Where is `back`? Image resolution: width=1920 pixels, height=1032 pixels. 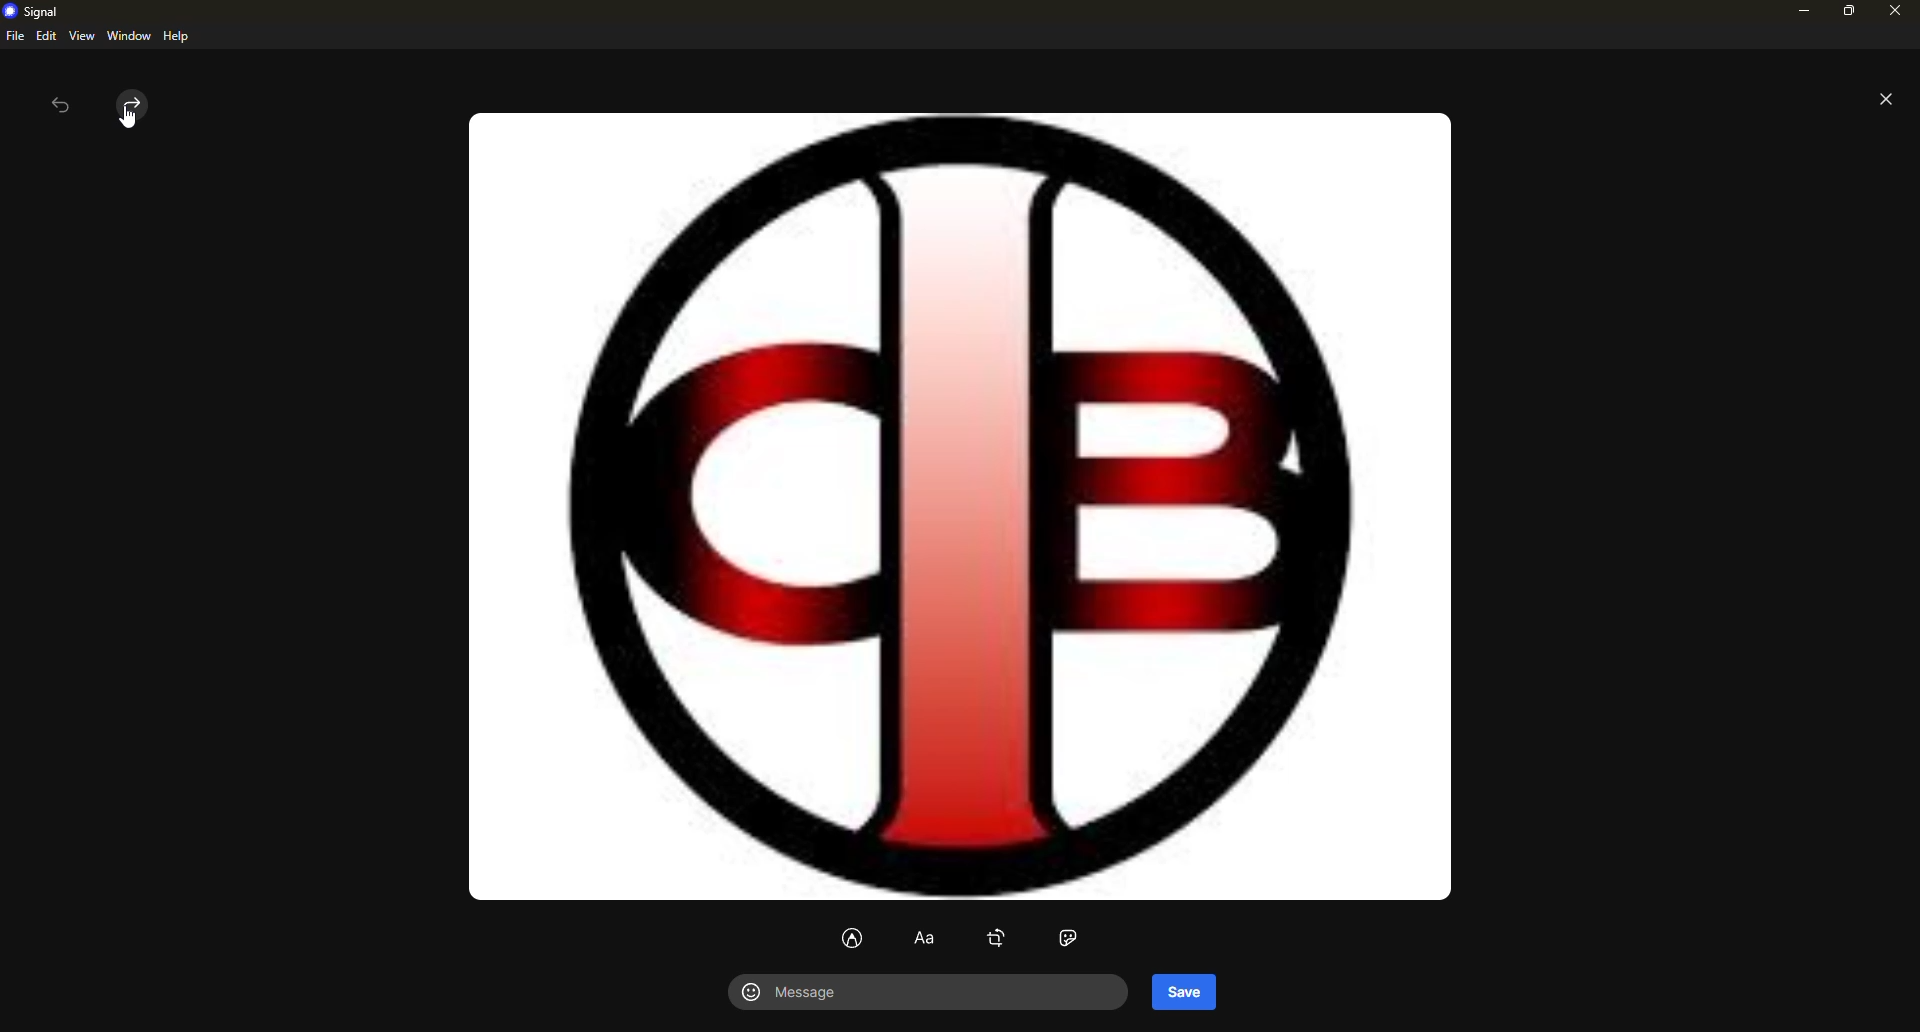
back is located at coordinates (60, 108).